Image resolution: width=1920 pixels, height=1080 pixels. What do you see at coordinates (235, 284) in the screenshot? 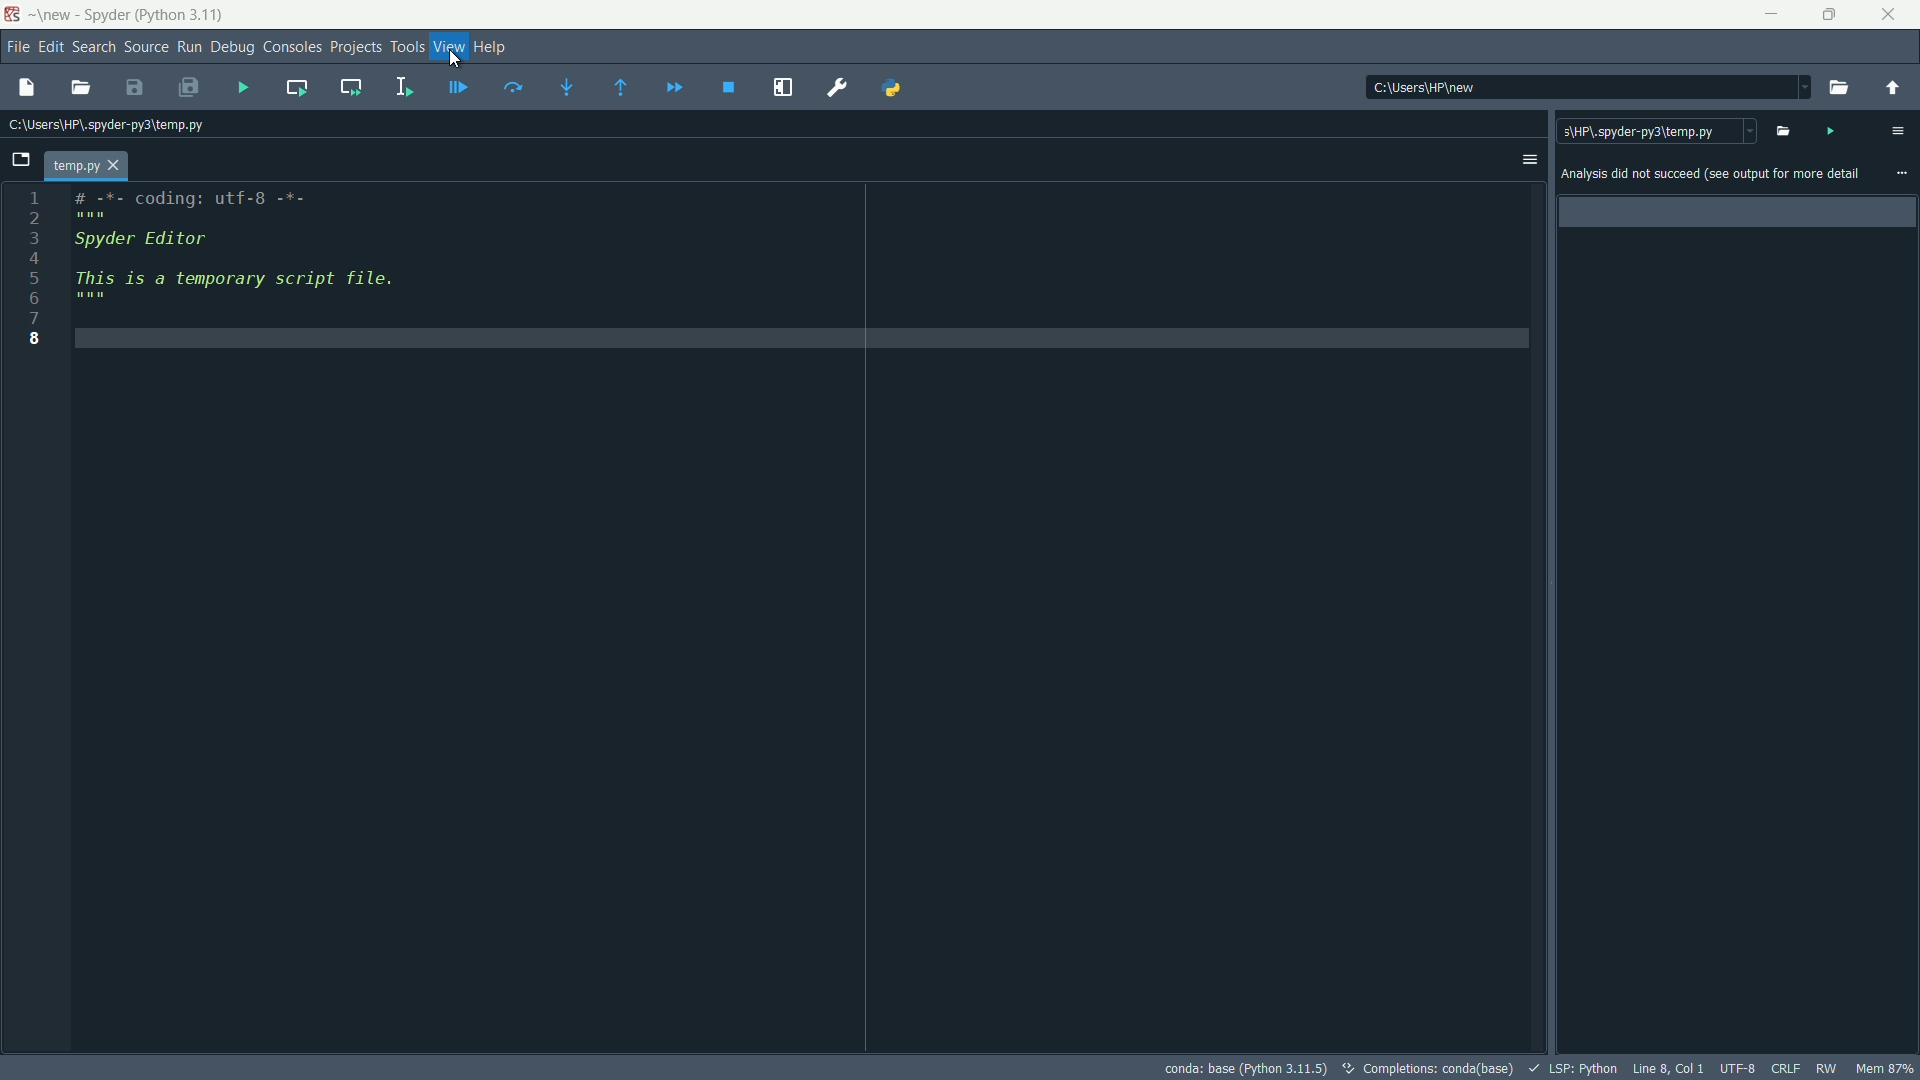
I see `'his is a temporary script file " " "` at bounding box center [235, 284].